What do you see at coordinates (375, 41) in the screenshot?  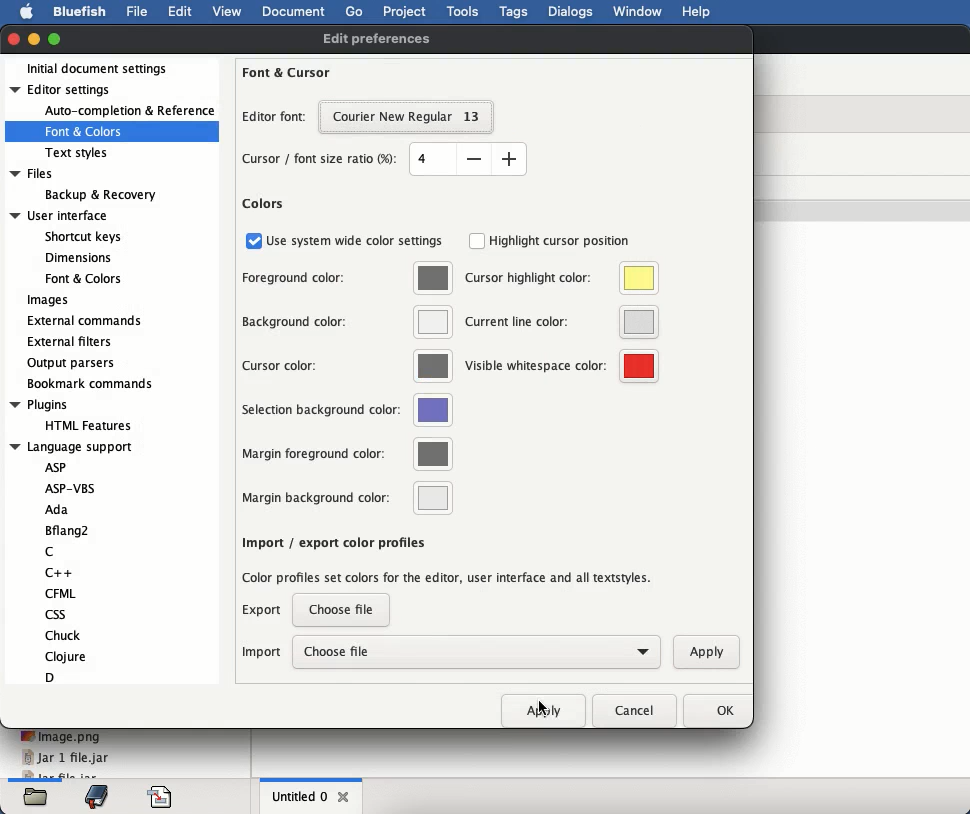 I see `edit preferences ` at bounding box center [375, 41].